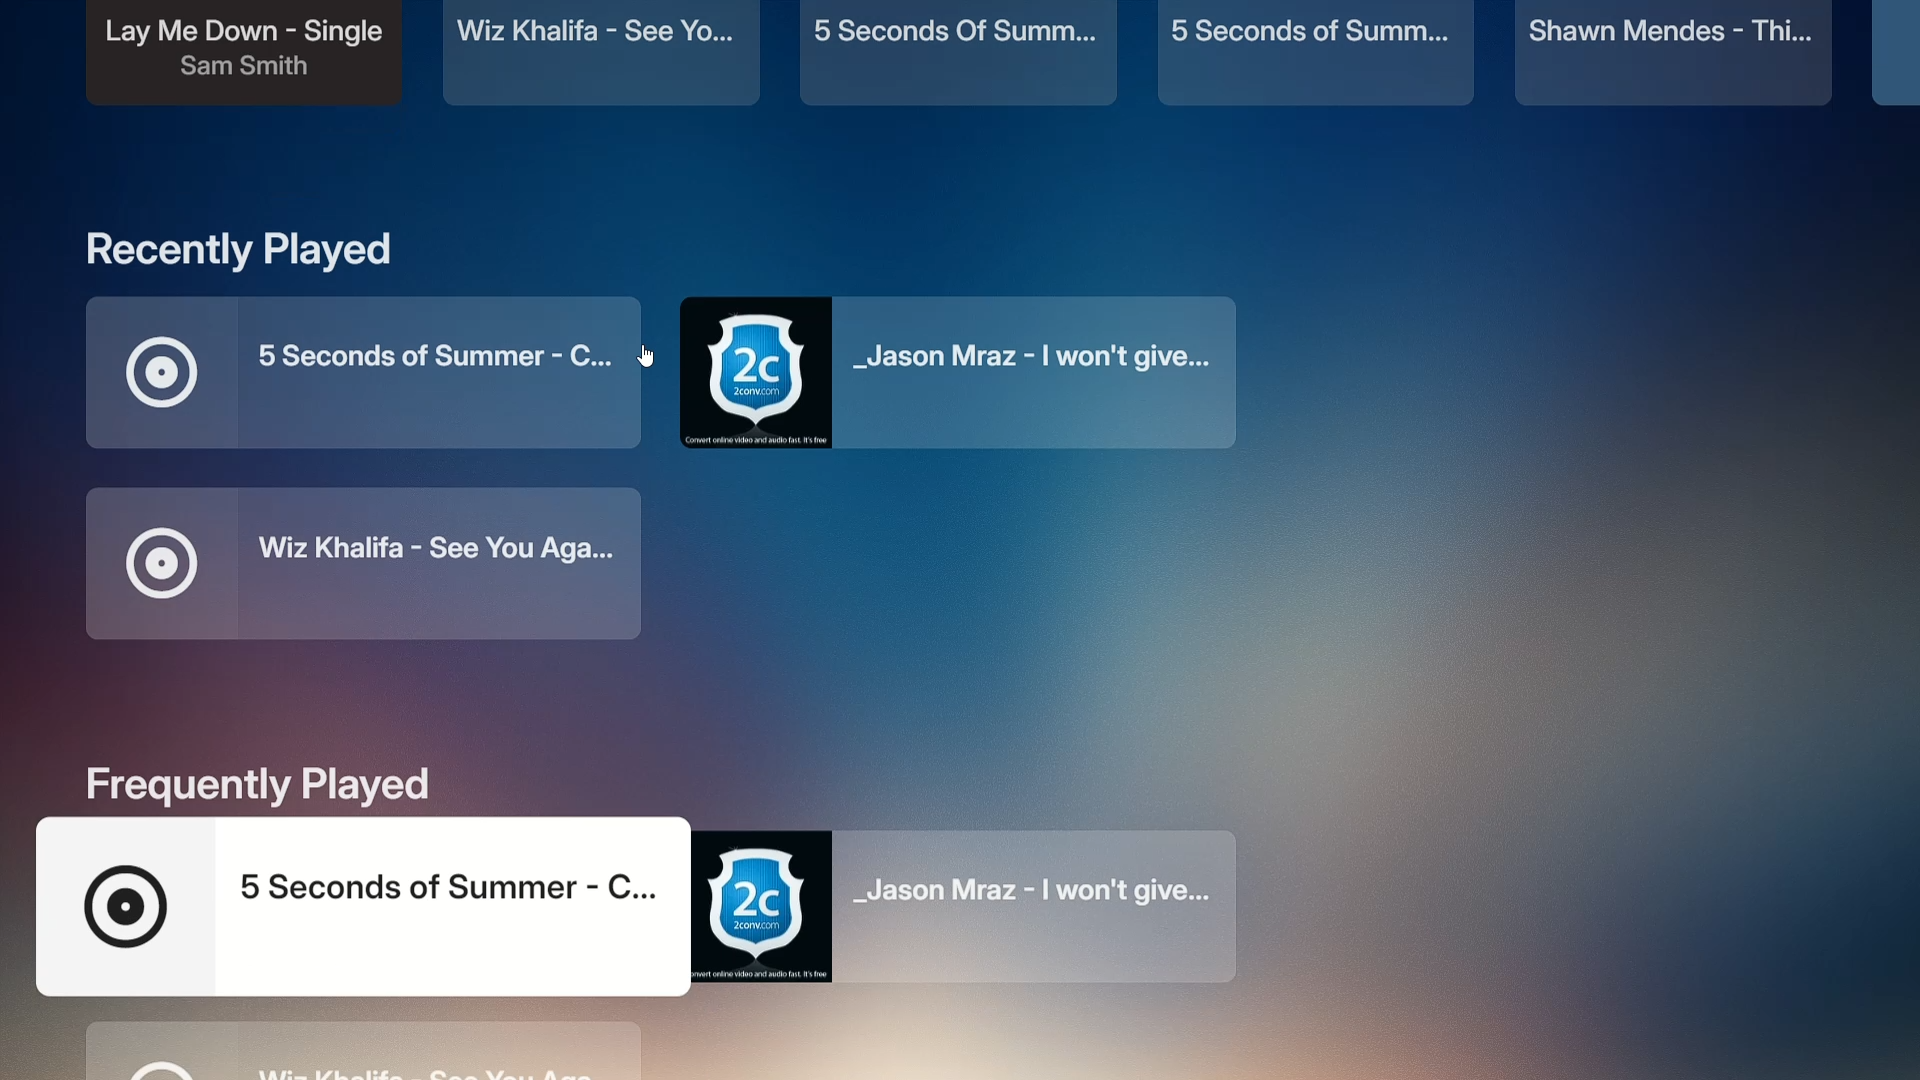  What do you see at coordinates (378, 373) in the screenshot?
I see `5 Seconds of Summer` at bounding box center [378, 373].